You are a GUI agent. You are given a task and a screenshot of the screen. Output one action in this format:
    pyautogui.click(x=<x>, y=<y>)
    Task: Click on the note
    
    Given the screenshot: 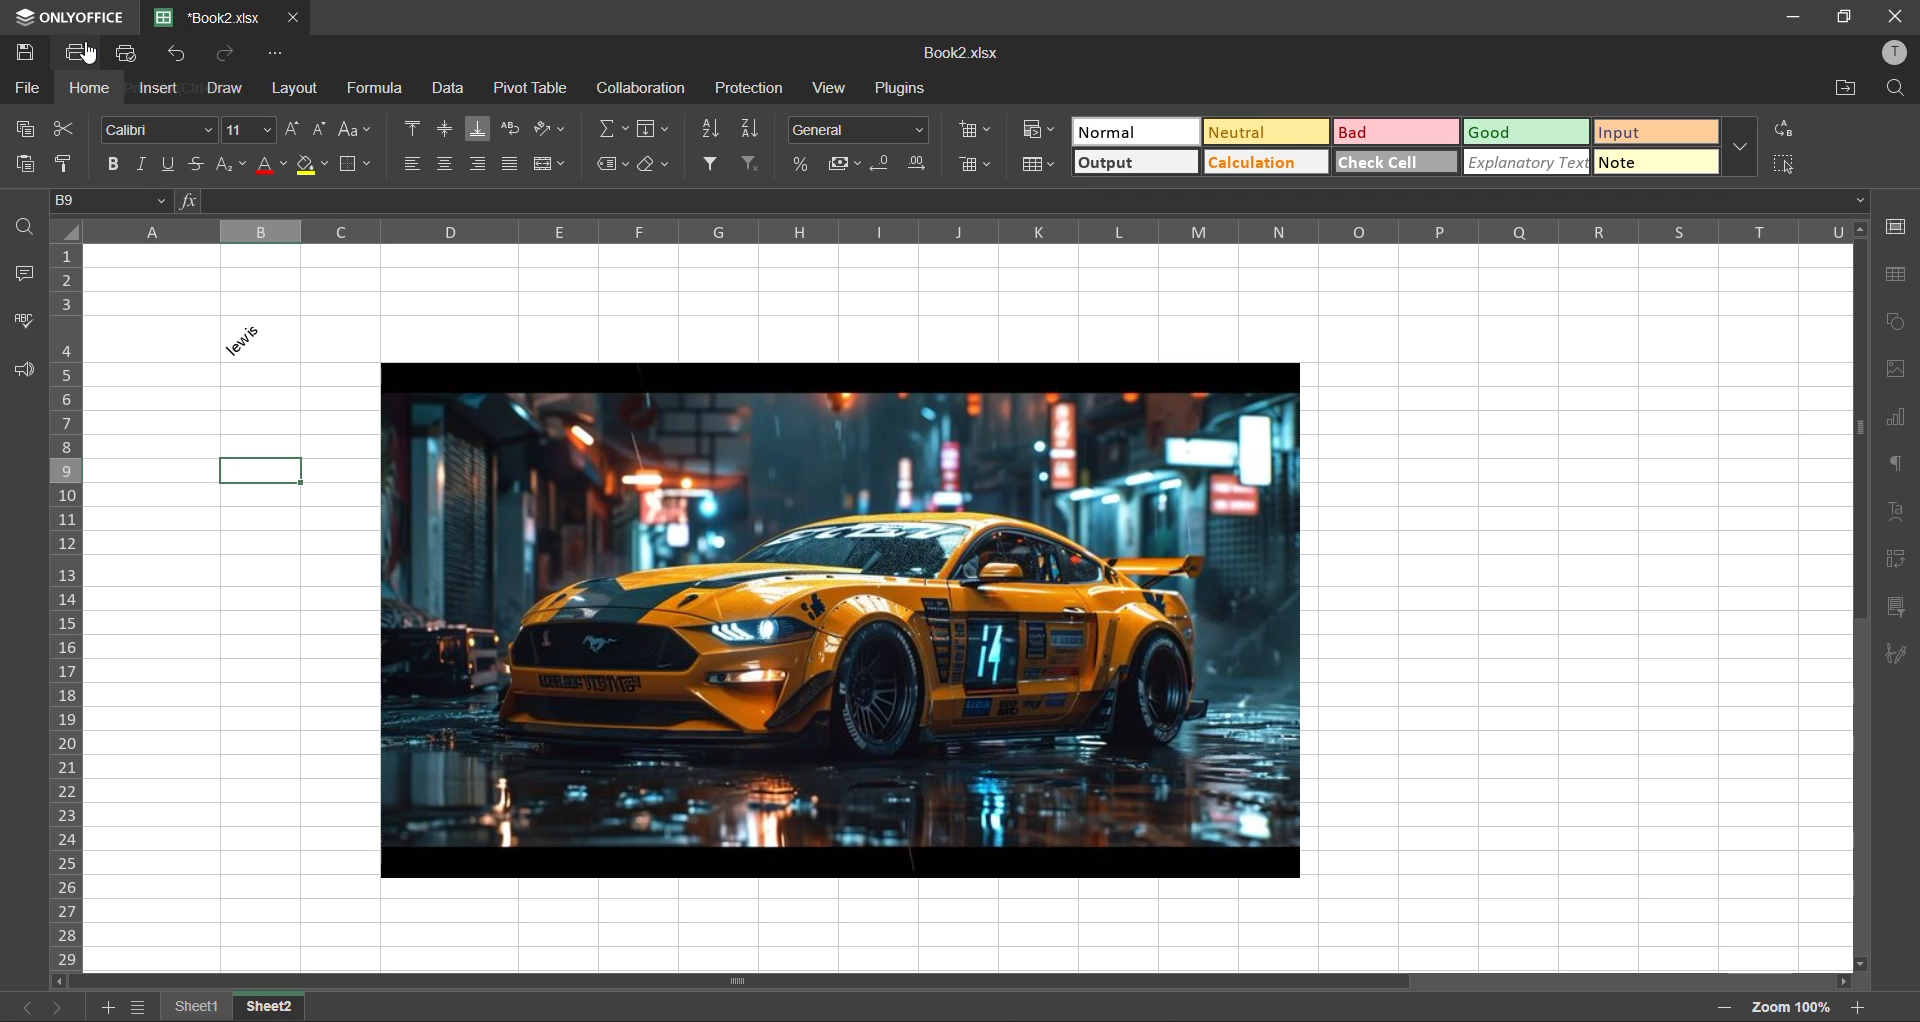 What is the action you would take?
    pyautogui.click(x=1657, y=161)
    